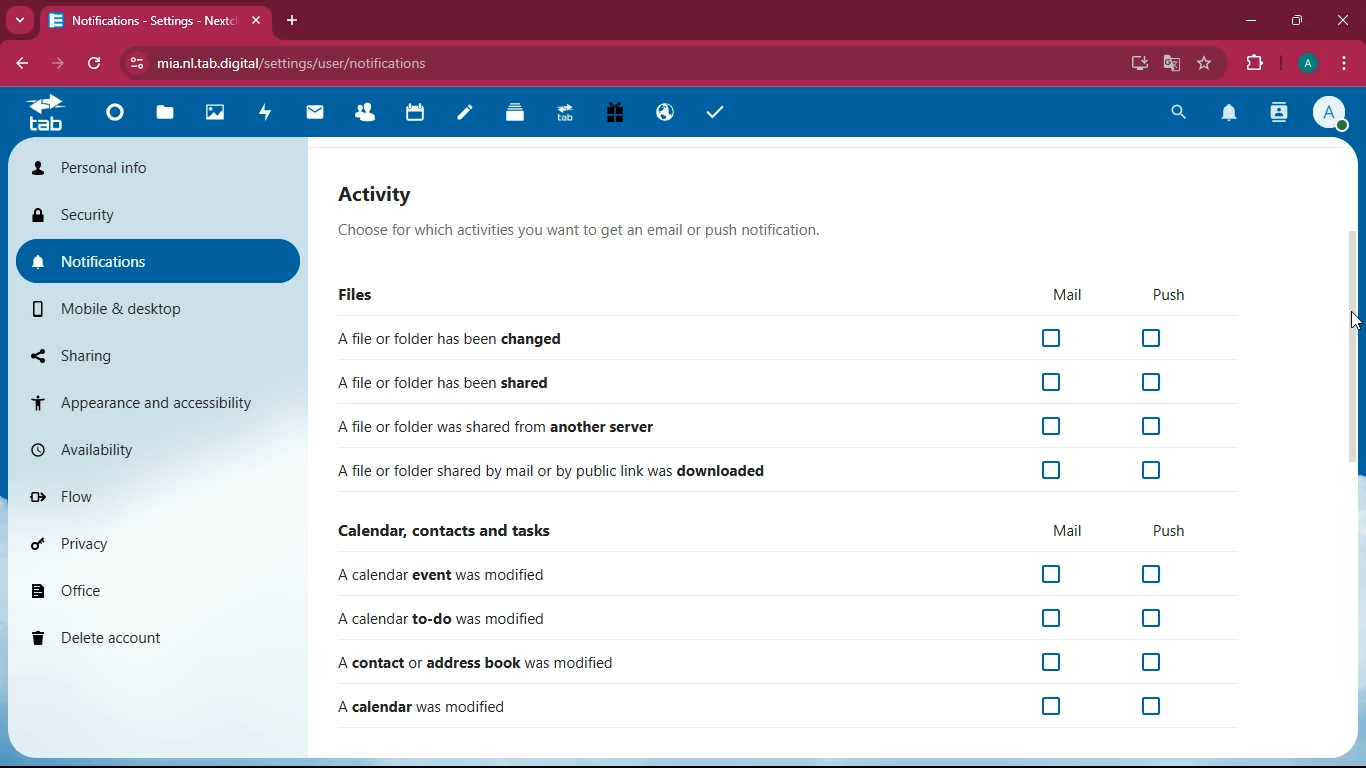  Describe the element at coordinates (295, 22) in the screenshot. I see `add tab` at that location.